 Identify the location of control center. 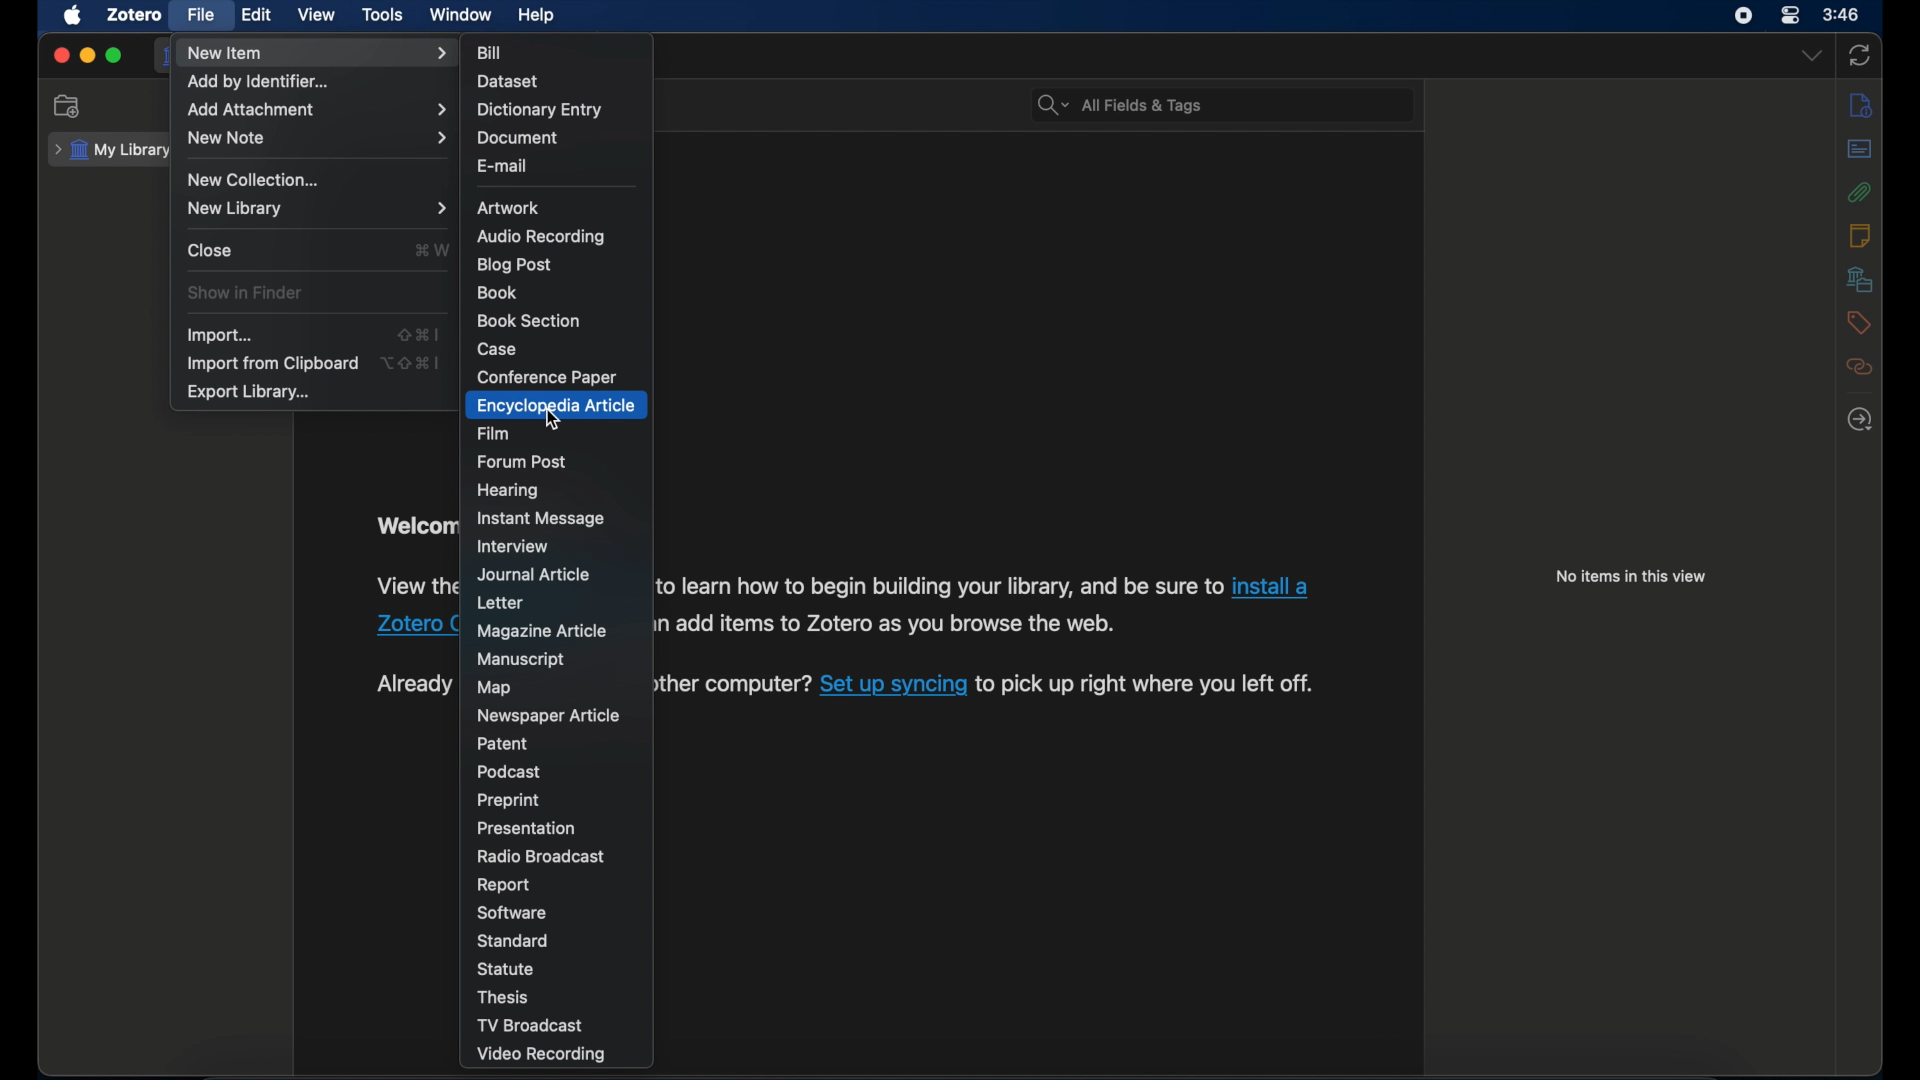
(1790, 16).